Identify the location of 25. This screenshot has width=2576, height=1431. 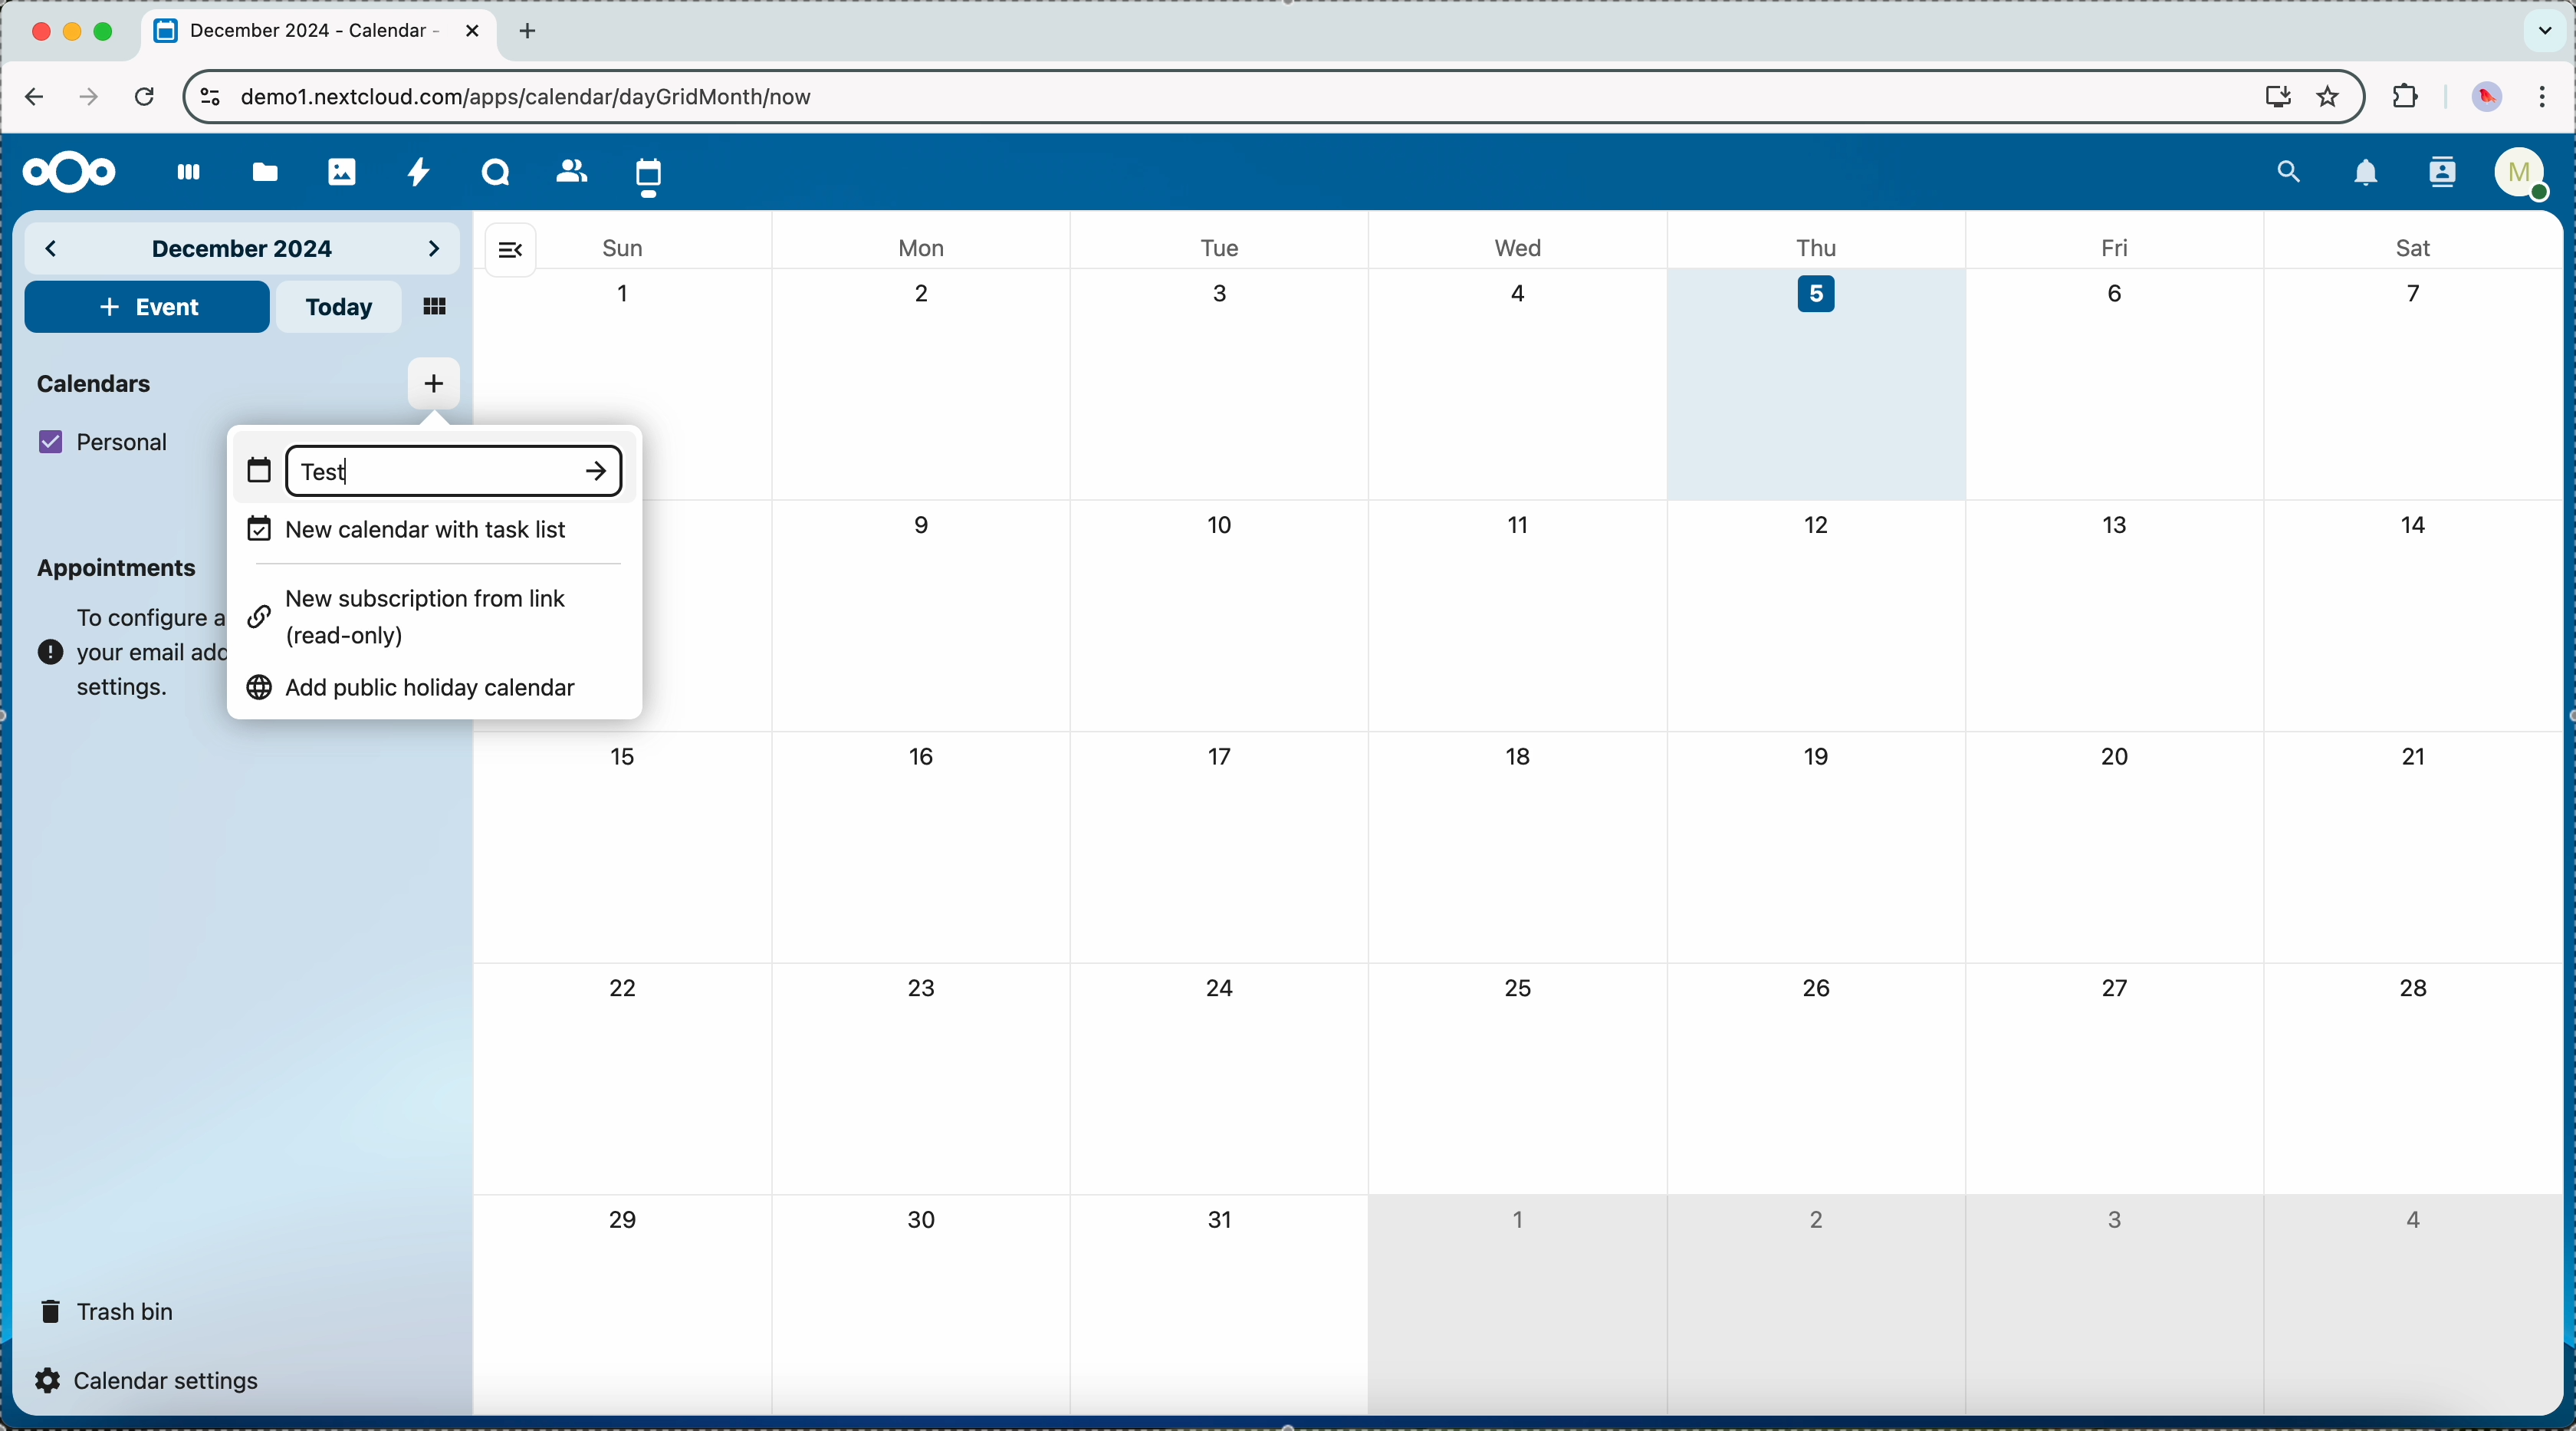
(1515, 987).